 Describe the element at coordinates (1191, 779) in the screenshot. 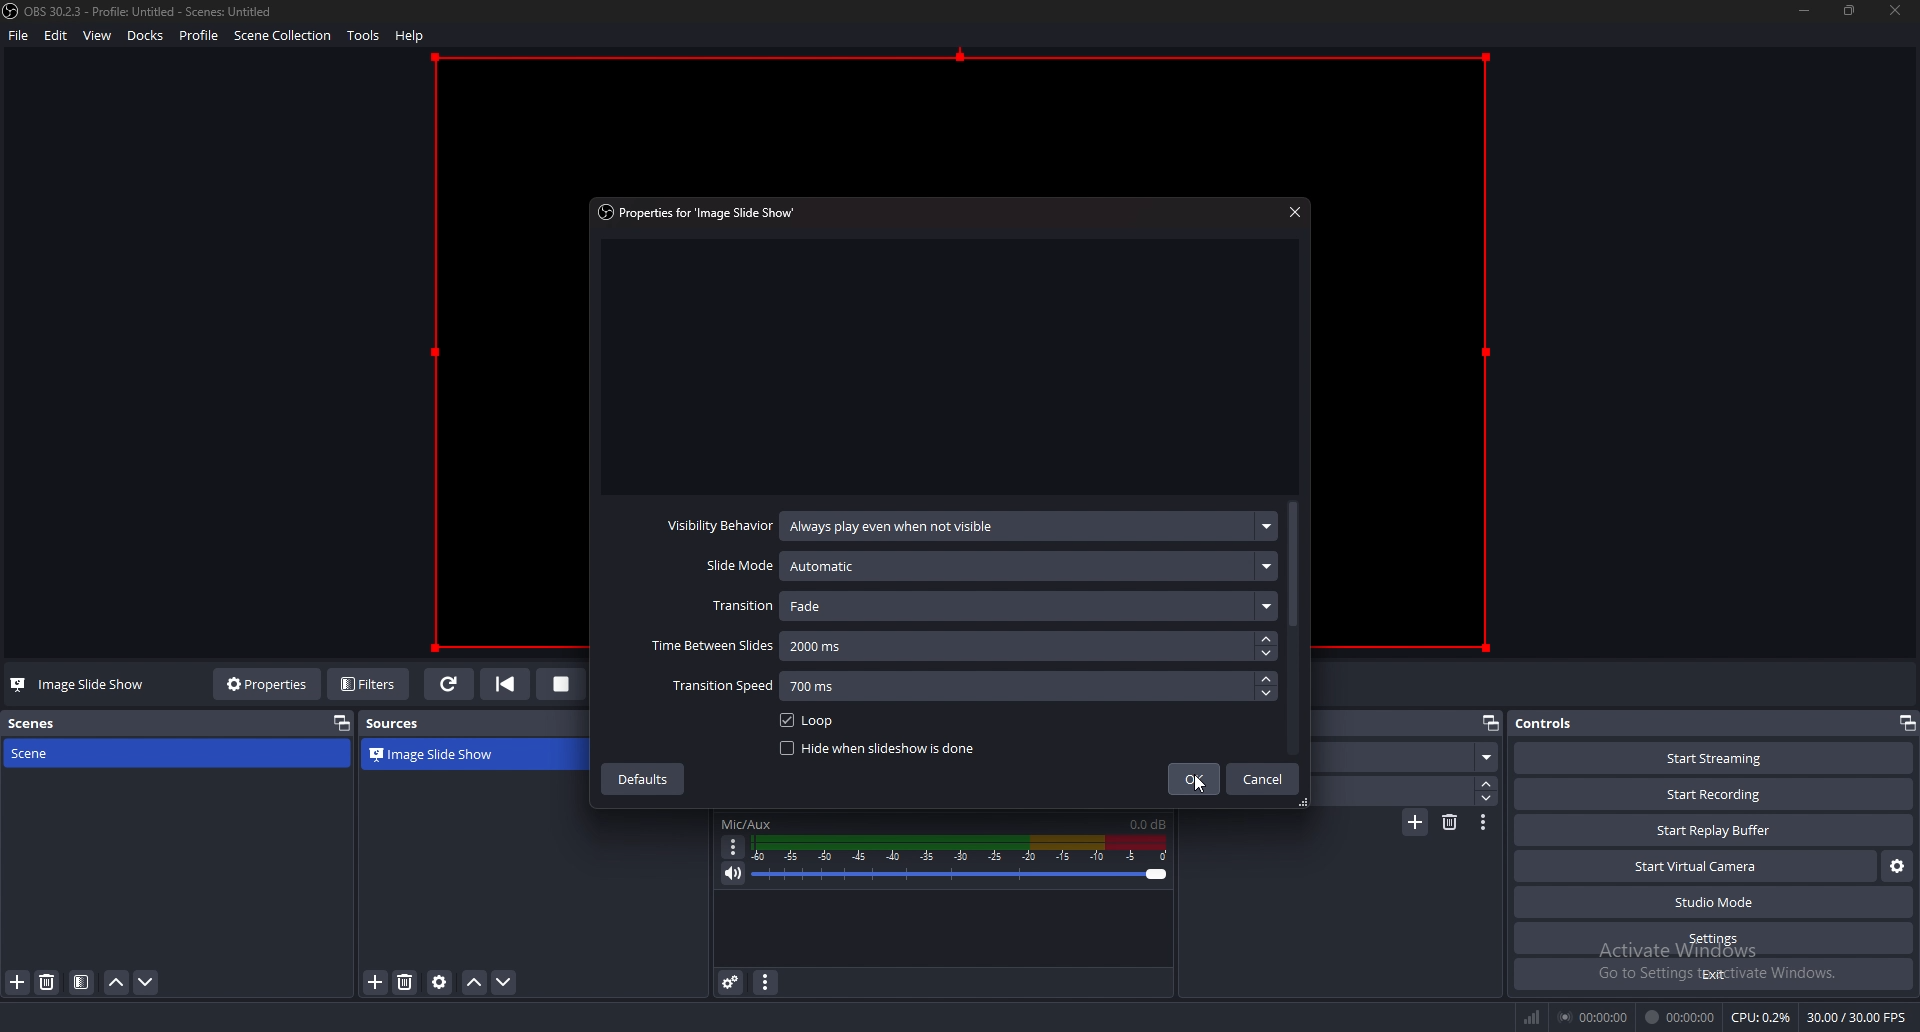

I see `ok` at that location.